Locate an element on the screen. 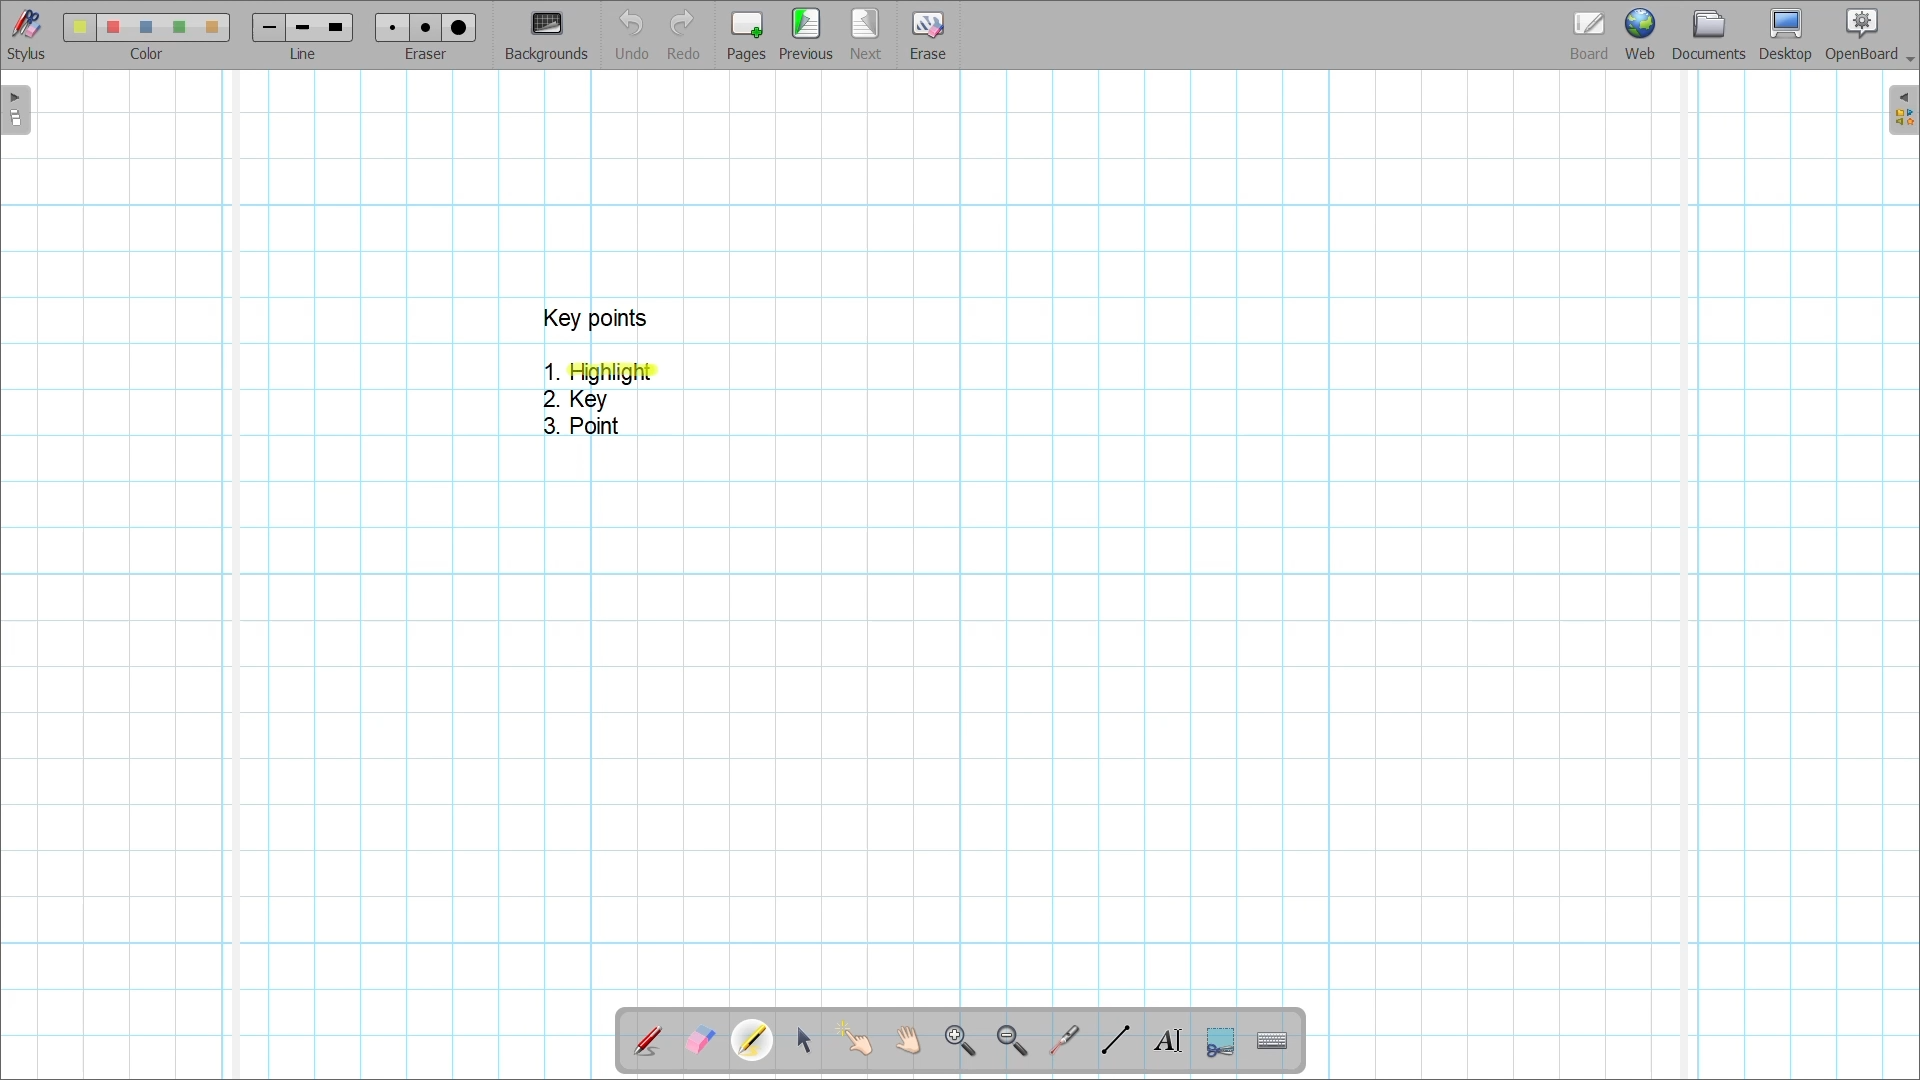 The height and width of the screenshot is (1080, 1920). line is located at coordinates (308, 55).